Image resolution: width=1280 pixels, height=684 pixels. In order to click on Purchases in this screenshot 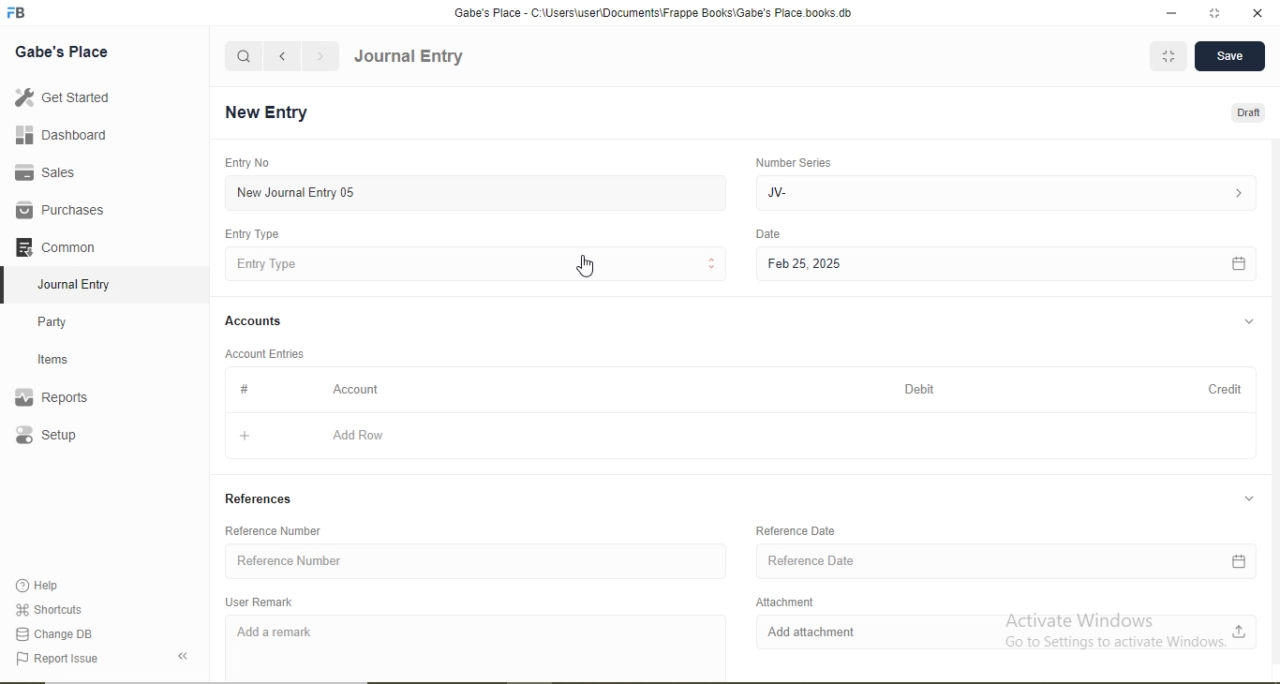, I will do `click(60, 210)`.